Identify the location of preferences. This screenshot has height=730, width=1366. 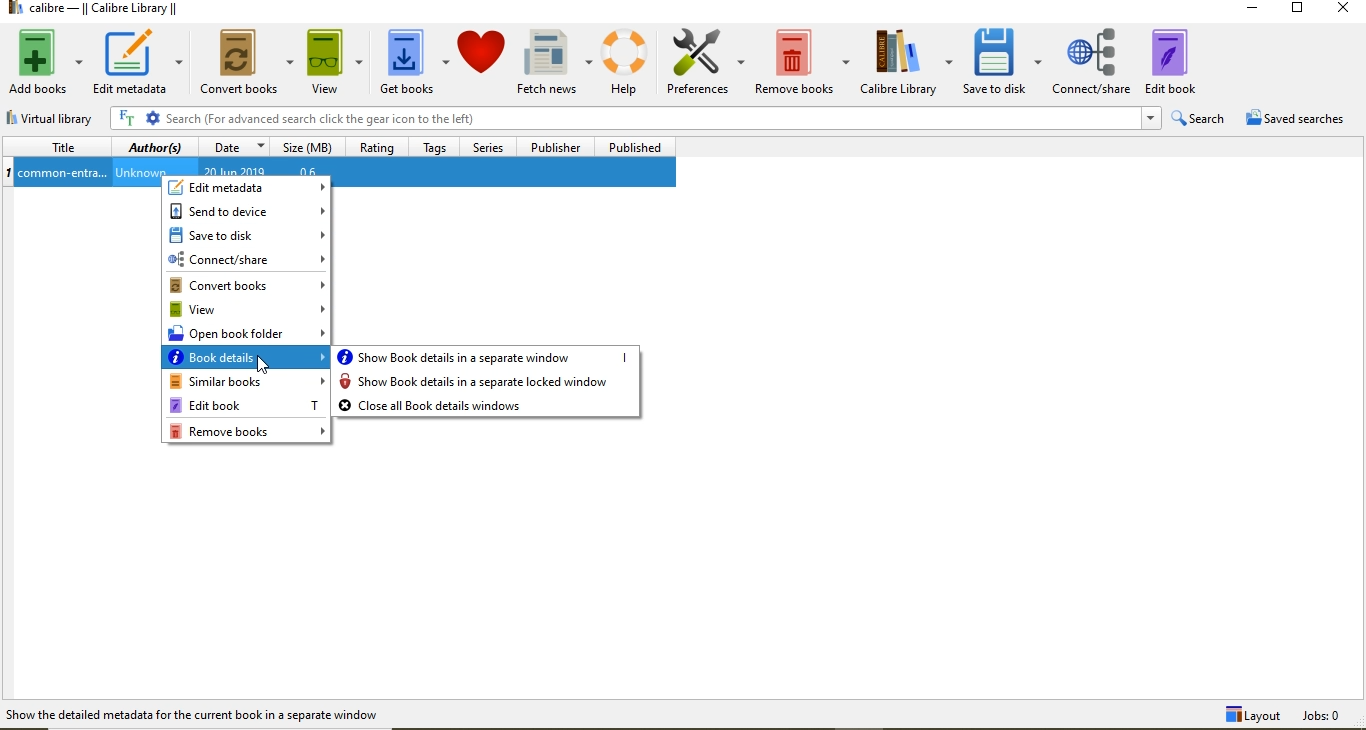
(707, 61).